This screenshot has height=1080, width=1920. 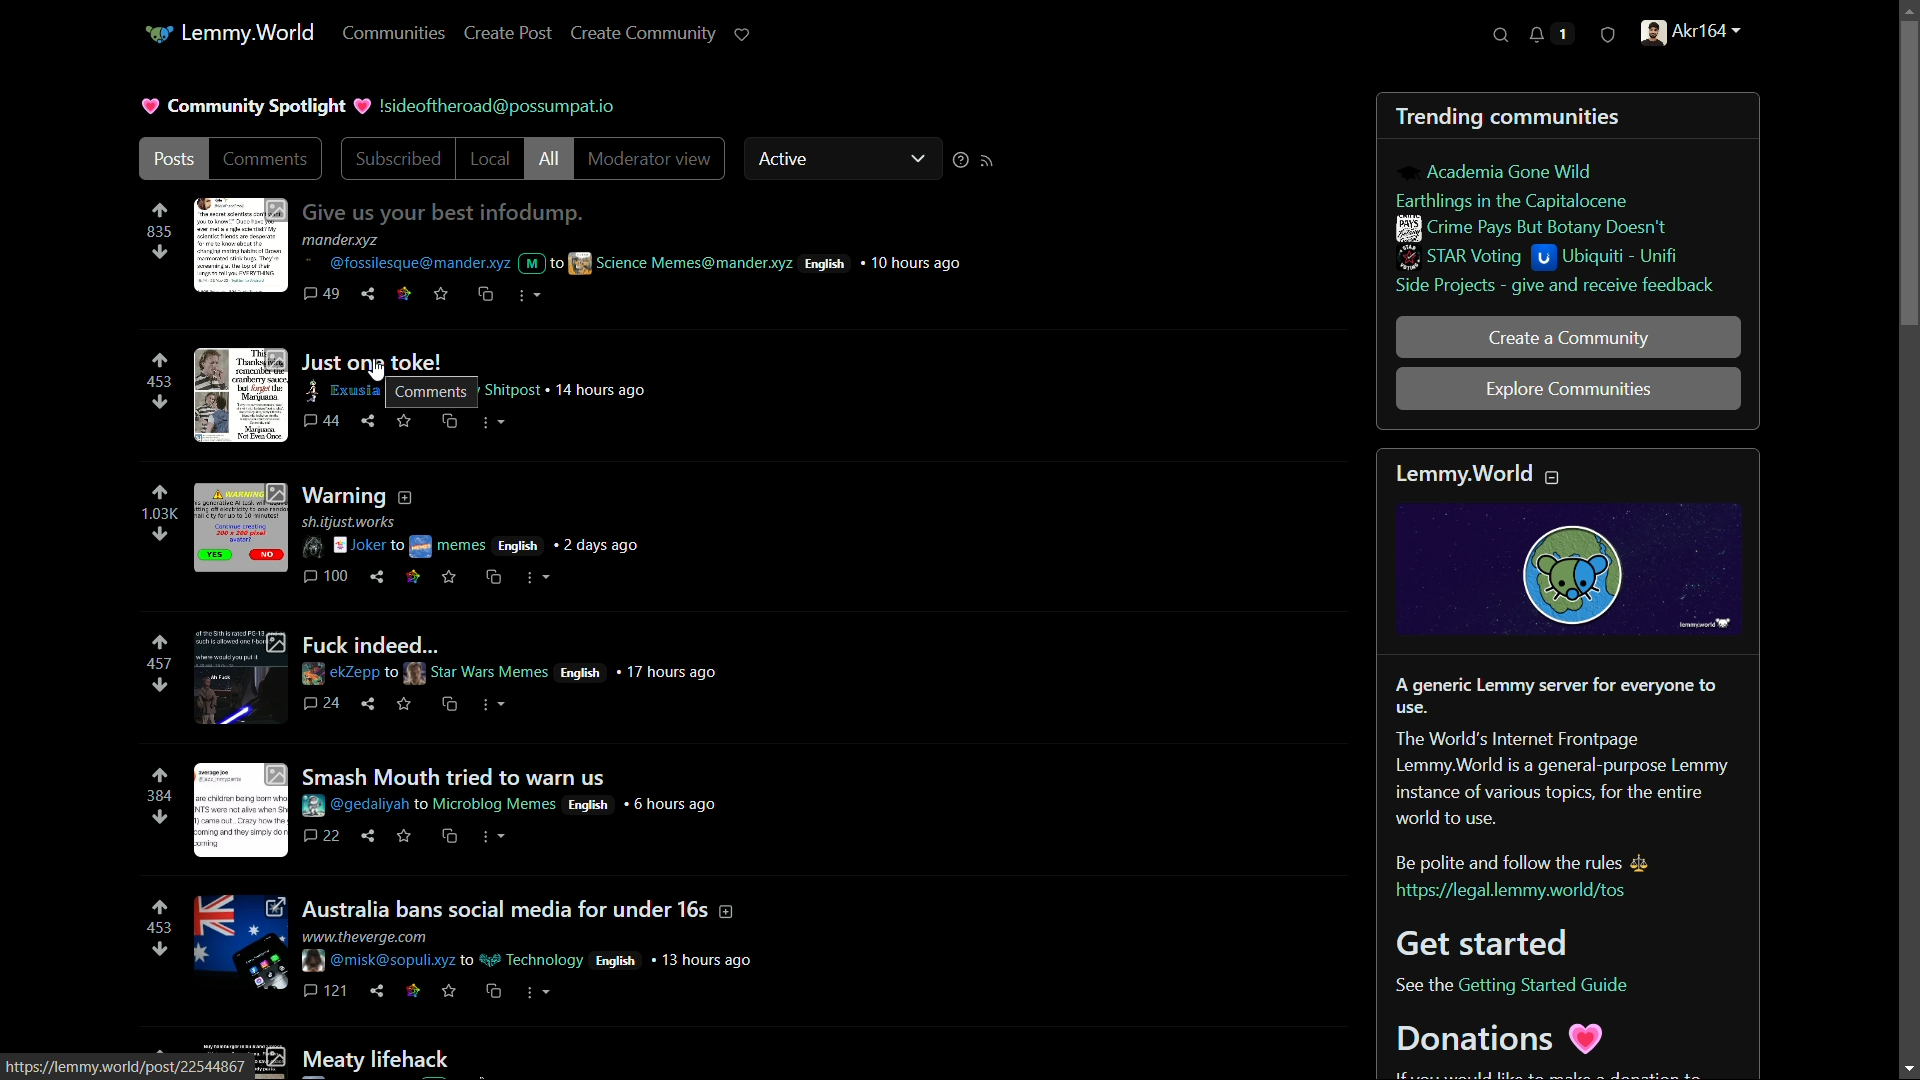 What do you see at coordinates (239, 535) in the screenshot?
I see `Thumbnail` at bounding box center [239, 535].